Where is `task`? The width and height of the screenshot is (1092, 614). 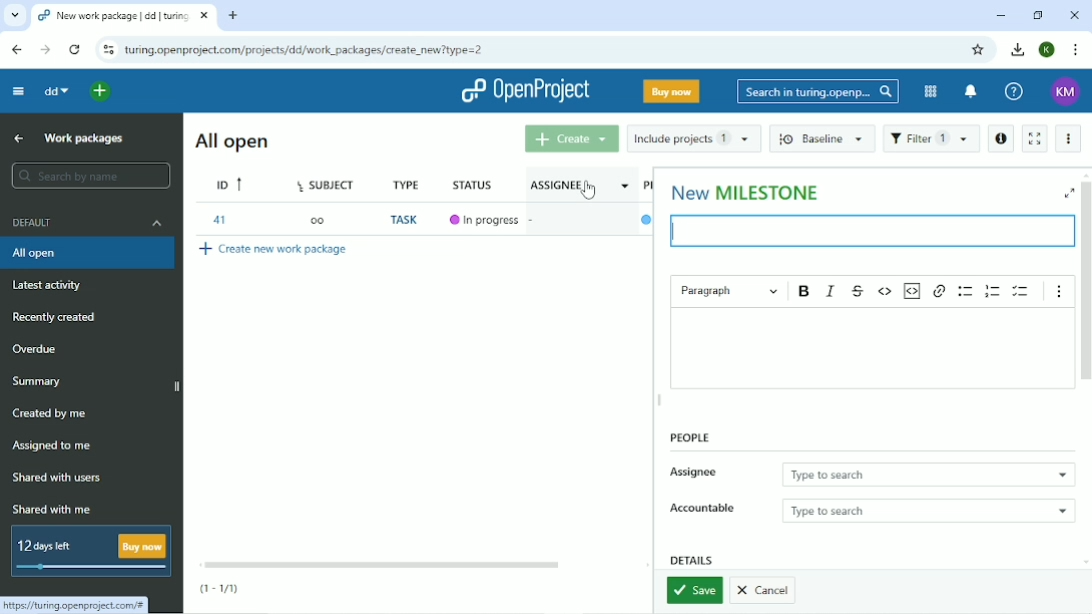 task is located at coordinates (407, 221).